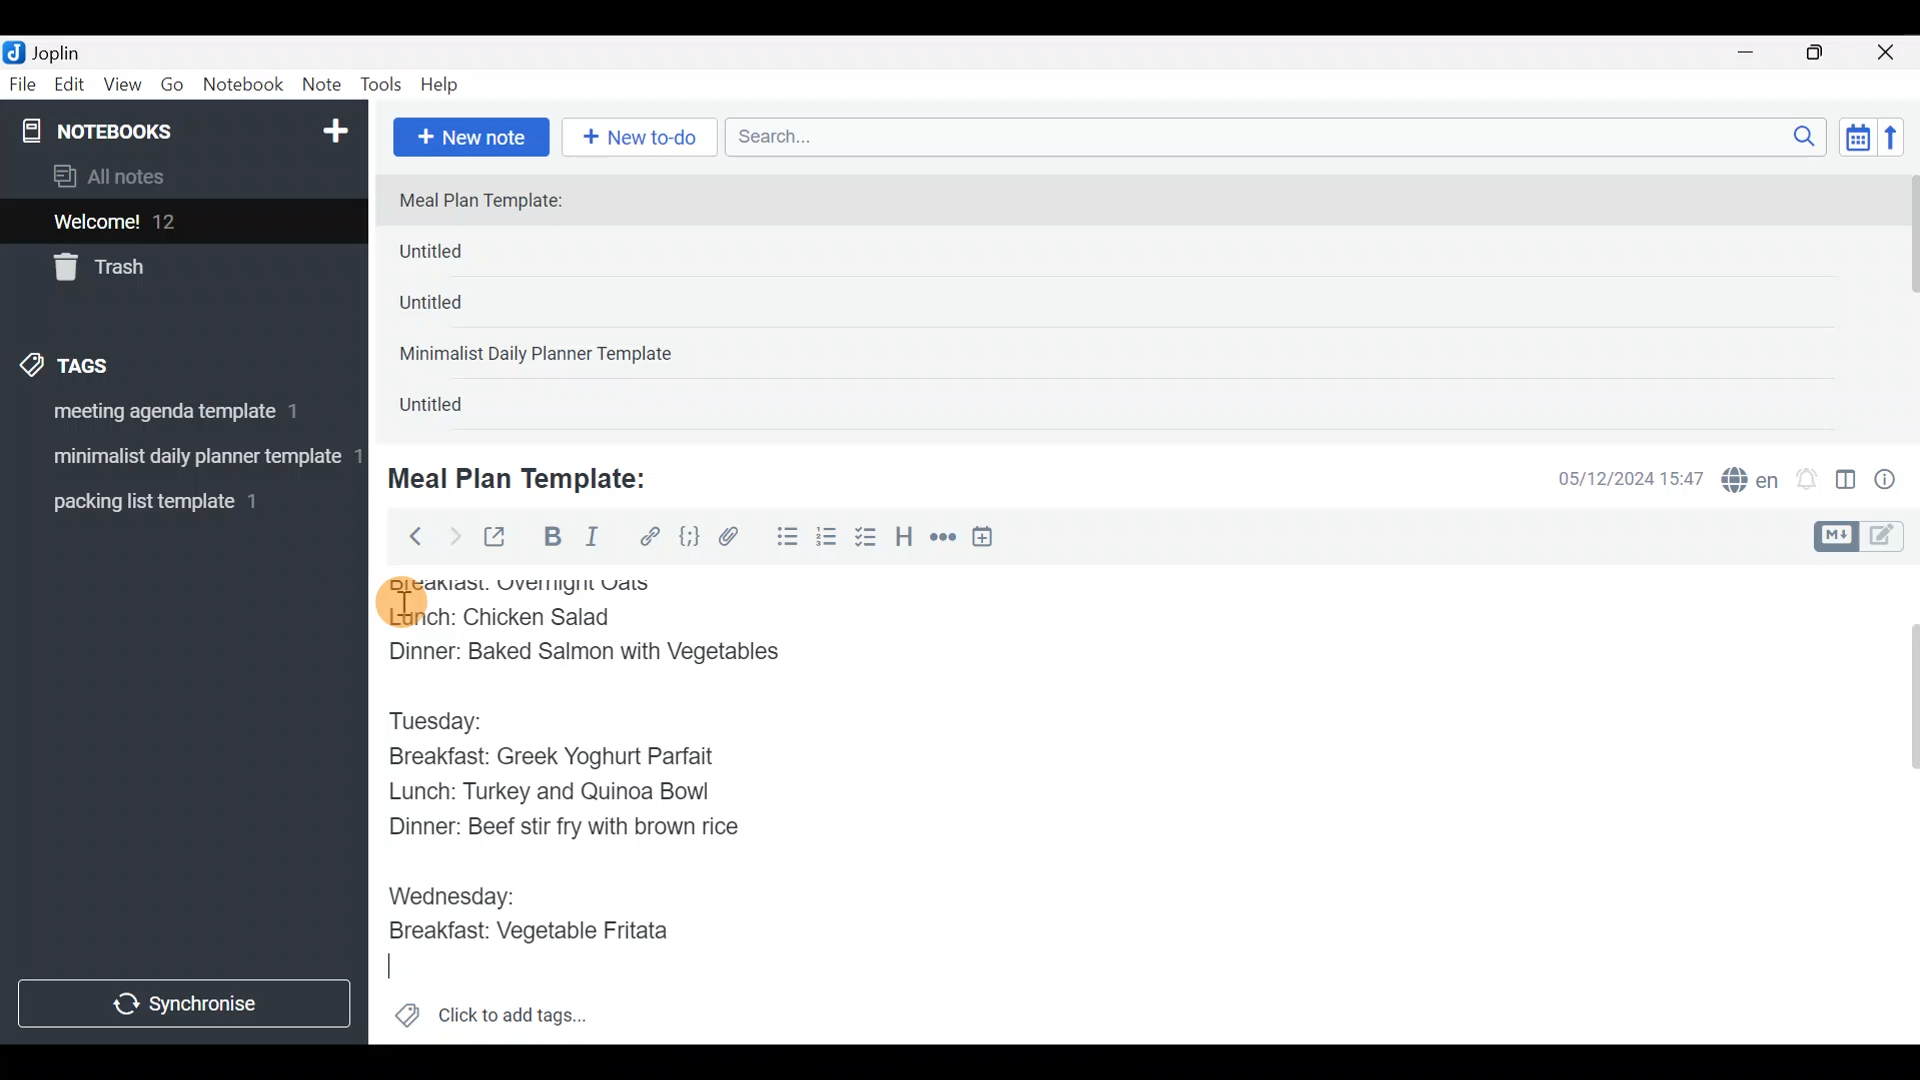 This screenshot has height=1080, width=1920. Describe the element at coordinates (178, 417) in the screenshot. I see `Tag 1` at that location.